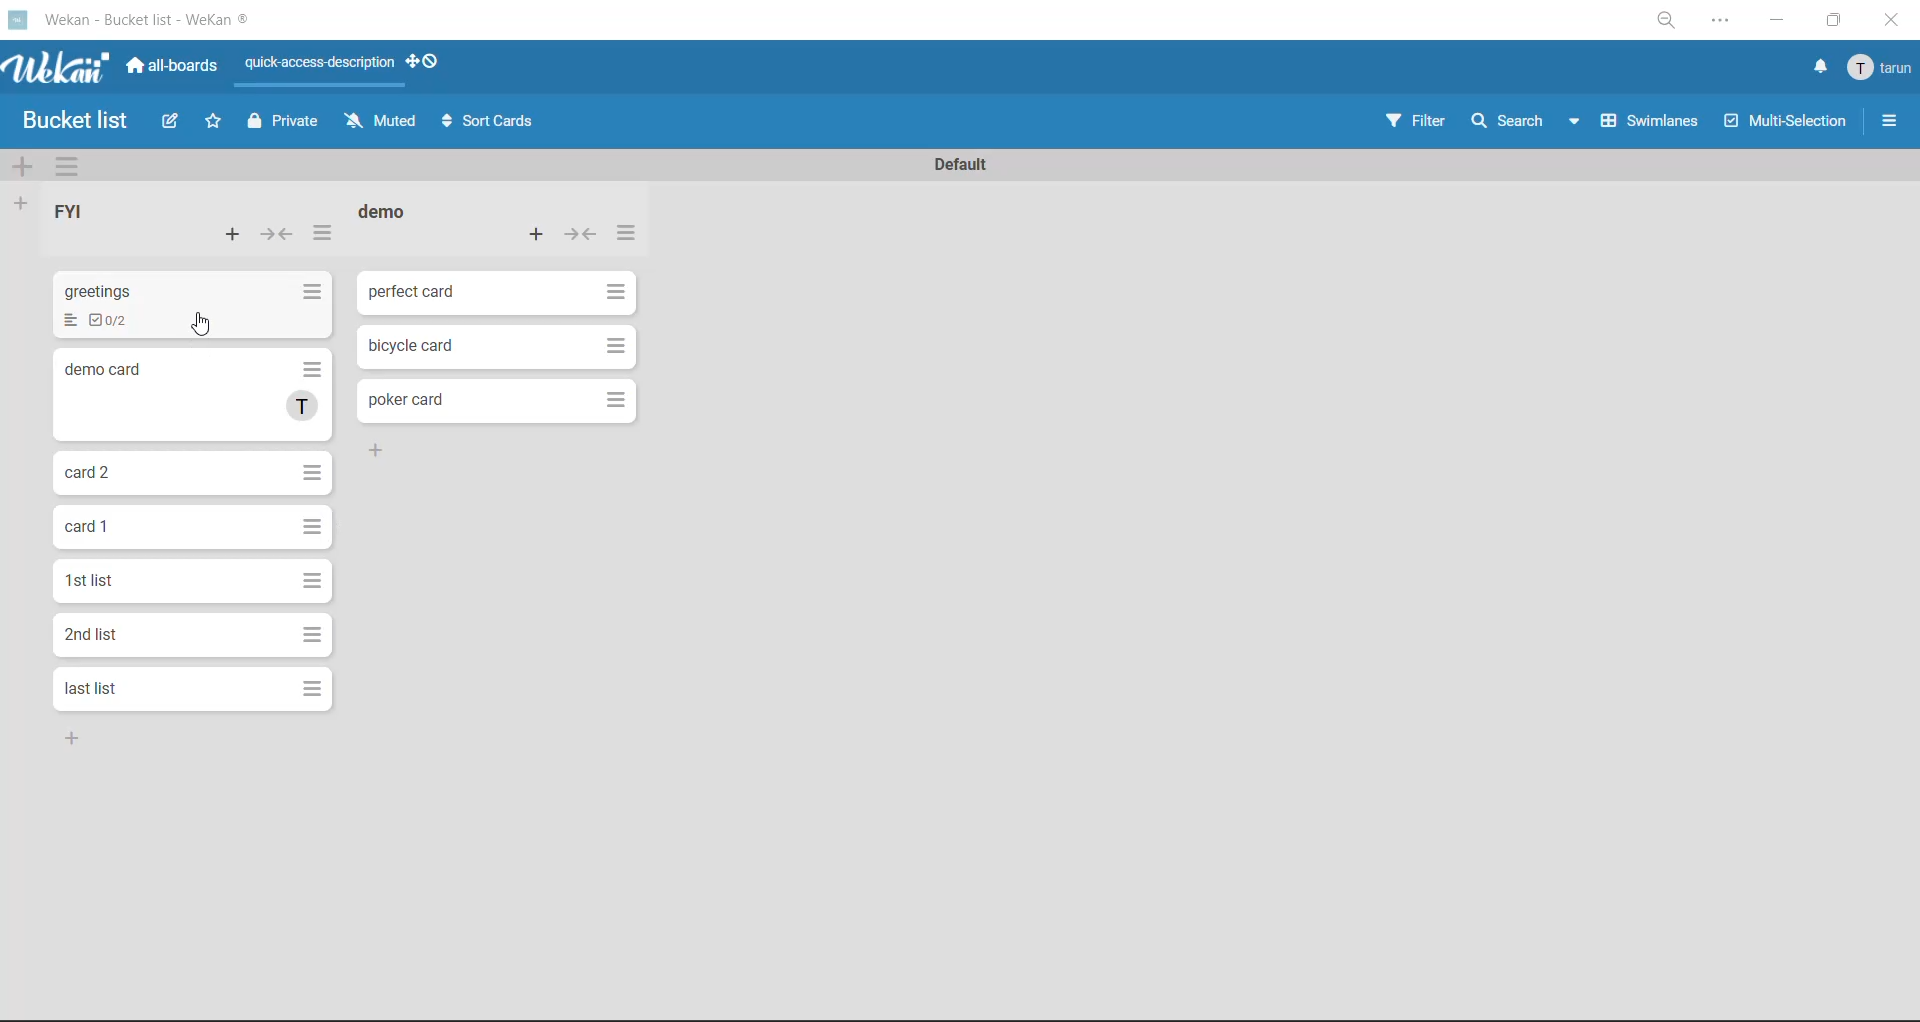 Image resolution: width=1920 pixels, height=1022 pixels. What do you see at coordinates (491, 120) in the screenshot?
I see `sort cards` at bounding box center [491, 120].